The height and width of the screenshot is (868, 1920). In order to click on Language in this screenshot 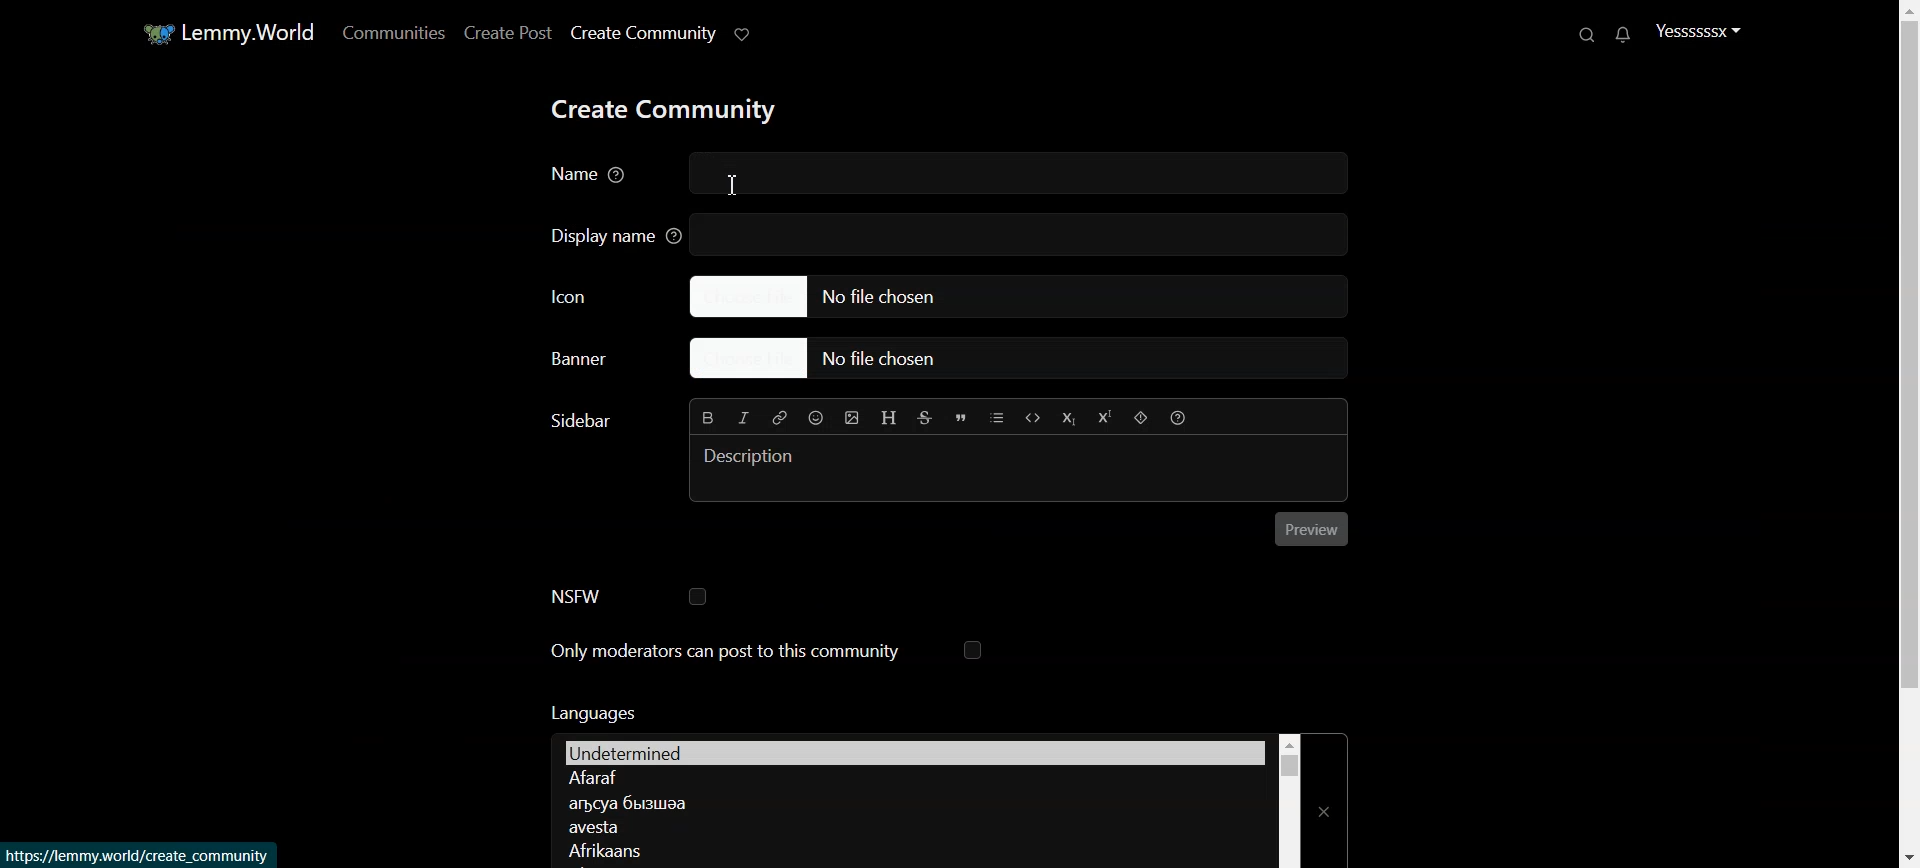, I will do `click(908, 802)`.